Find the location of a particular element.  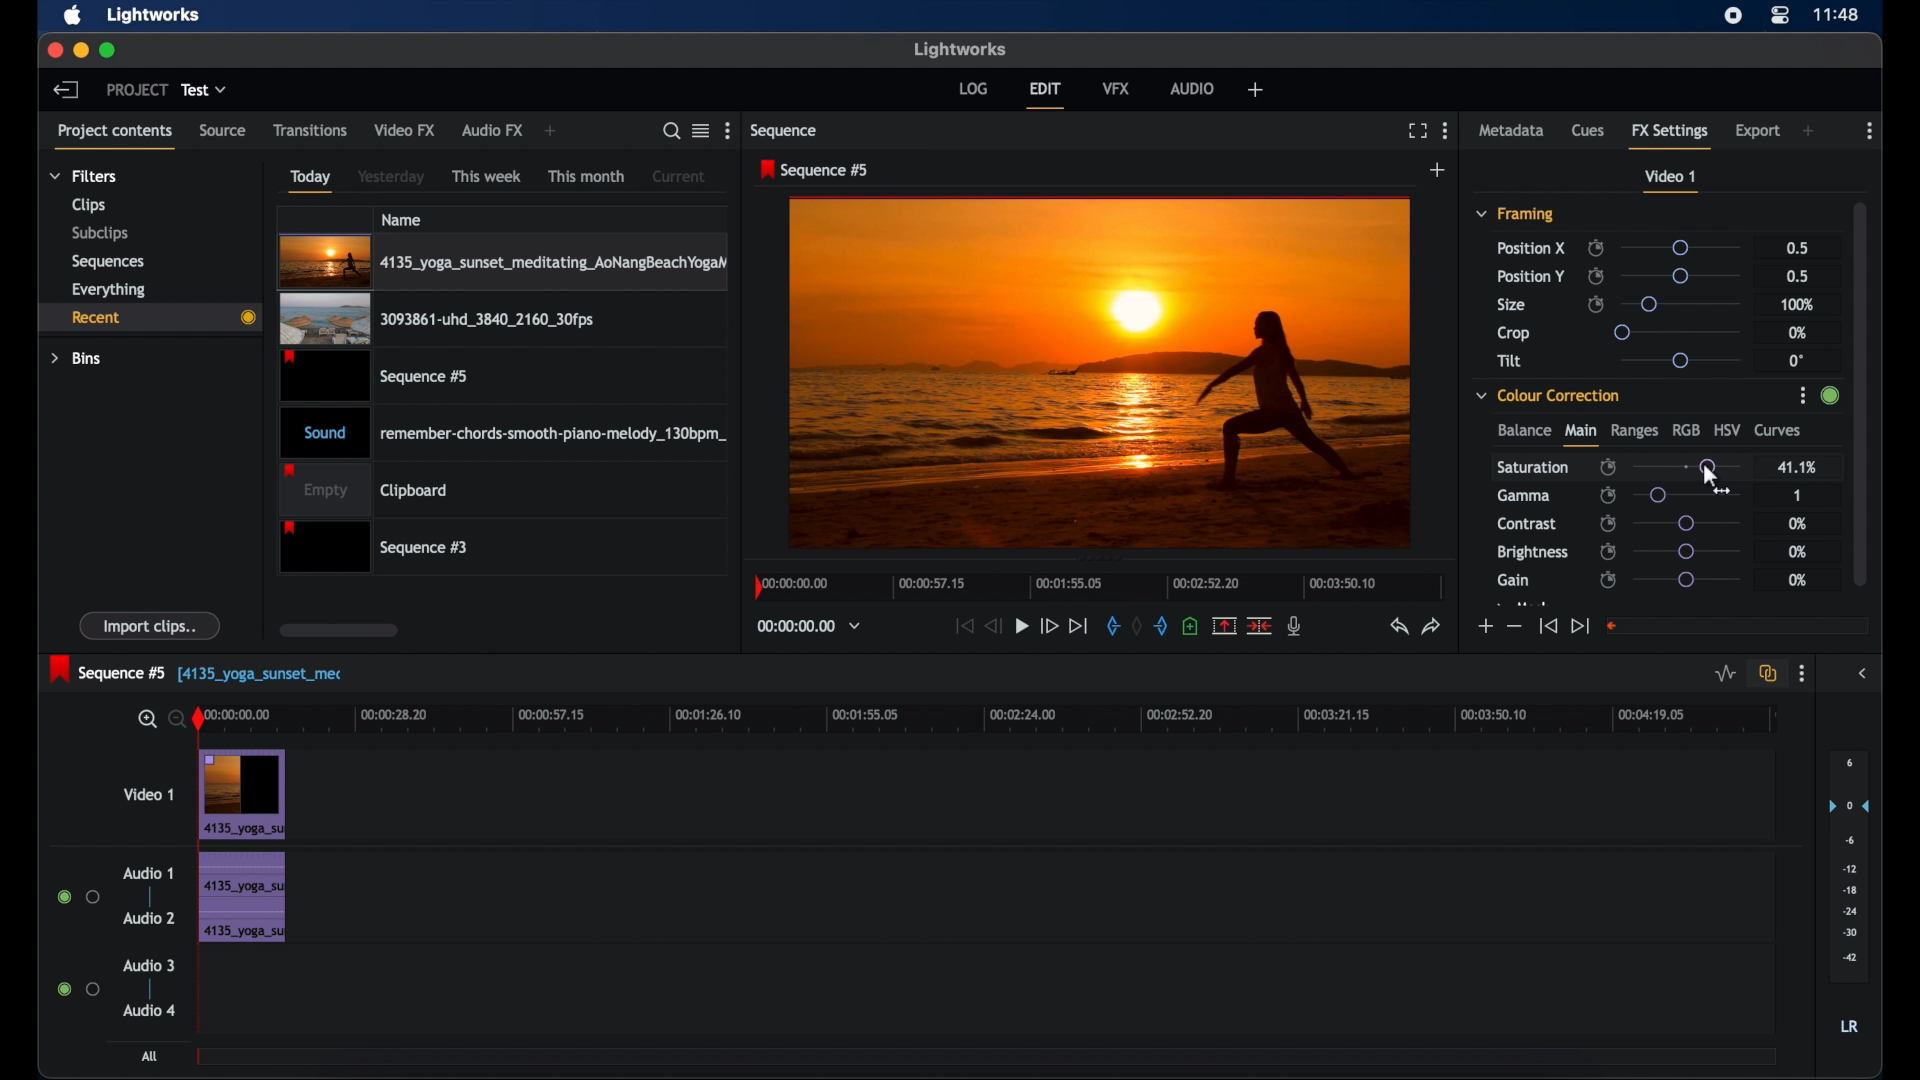

radio buttons is located at coordinates (79, 897).